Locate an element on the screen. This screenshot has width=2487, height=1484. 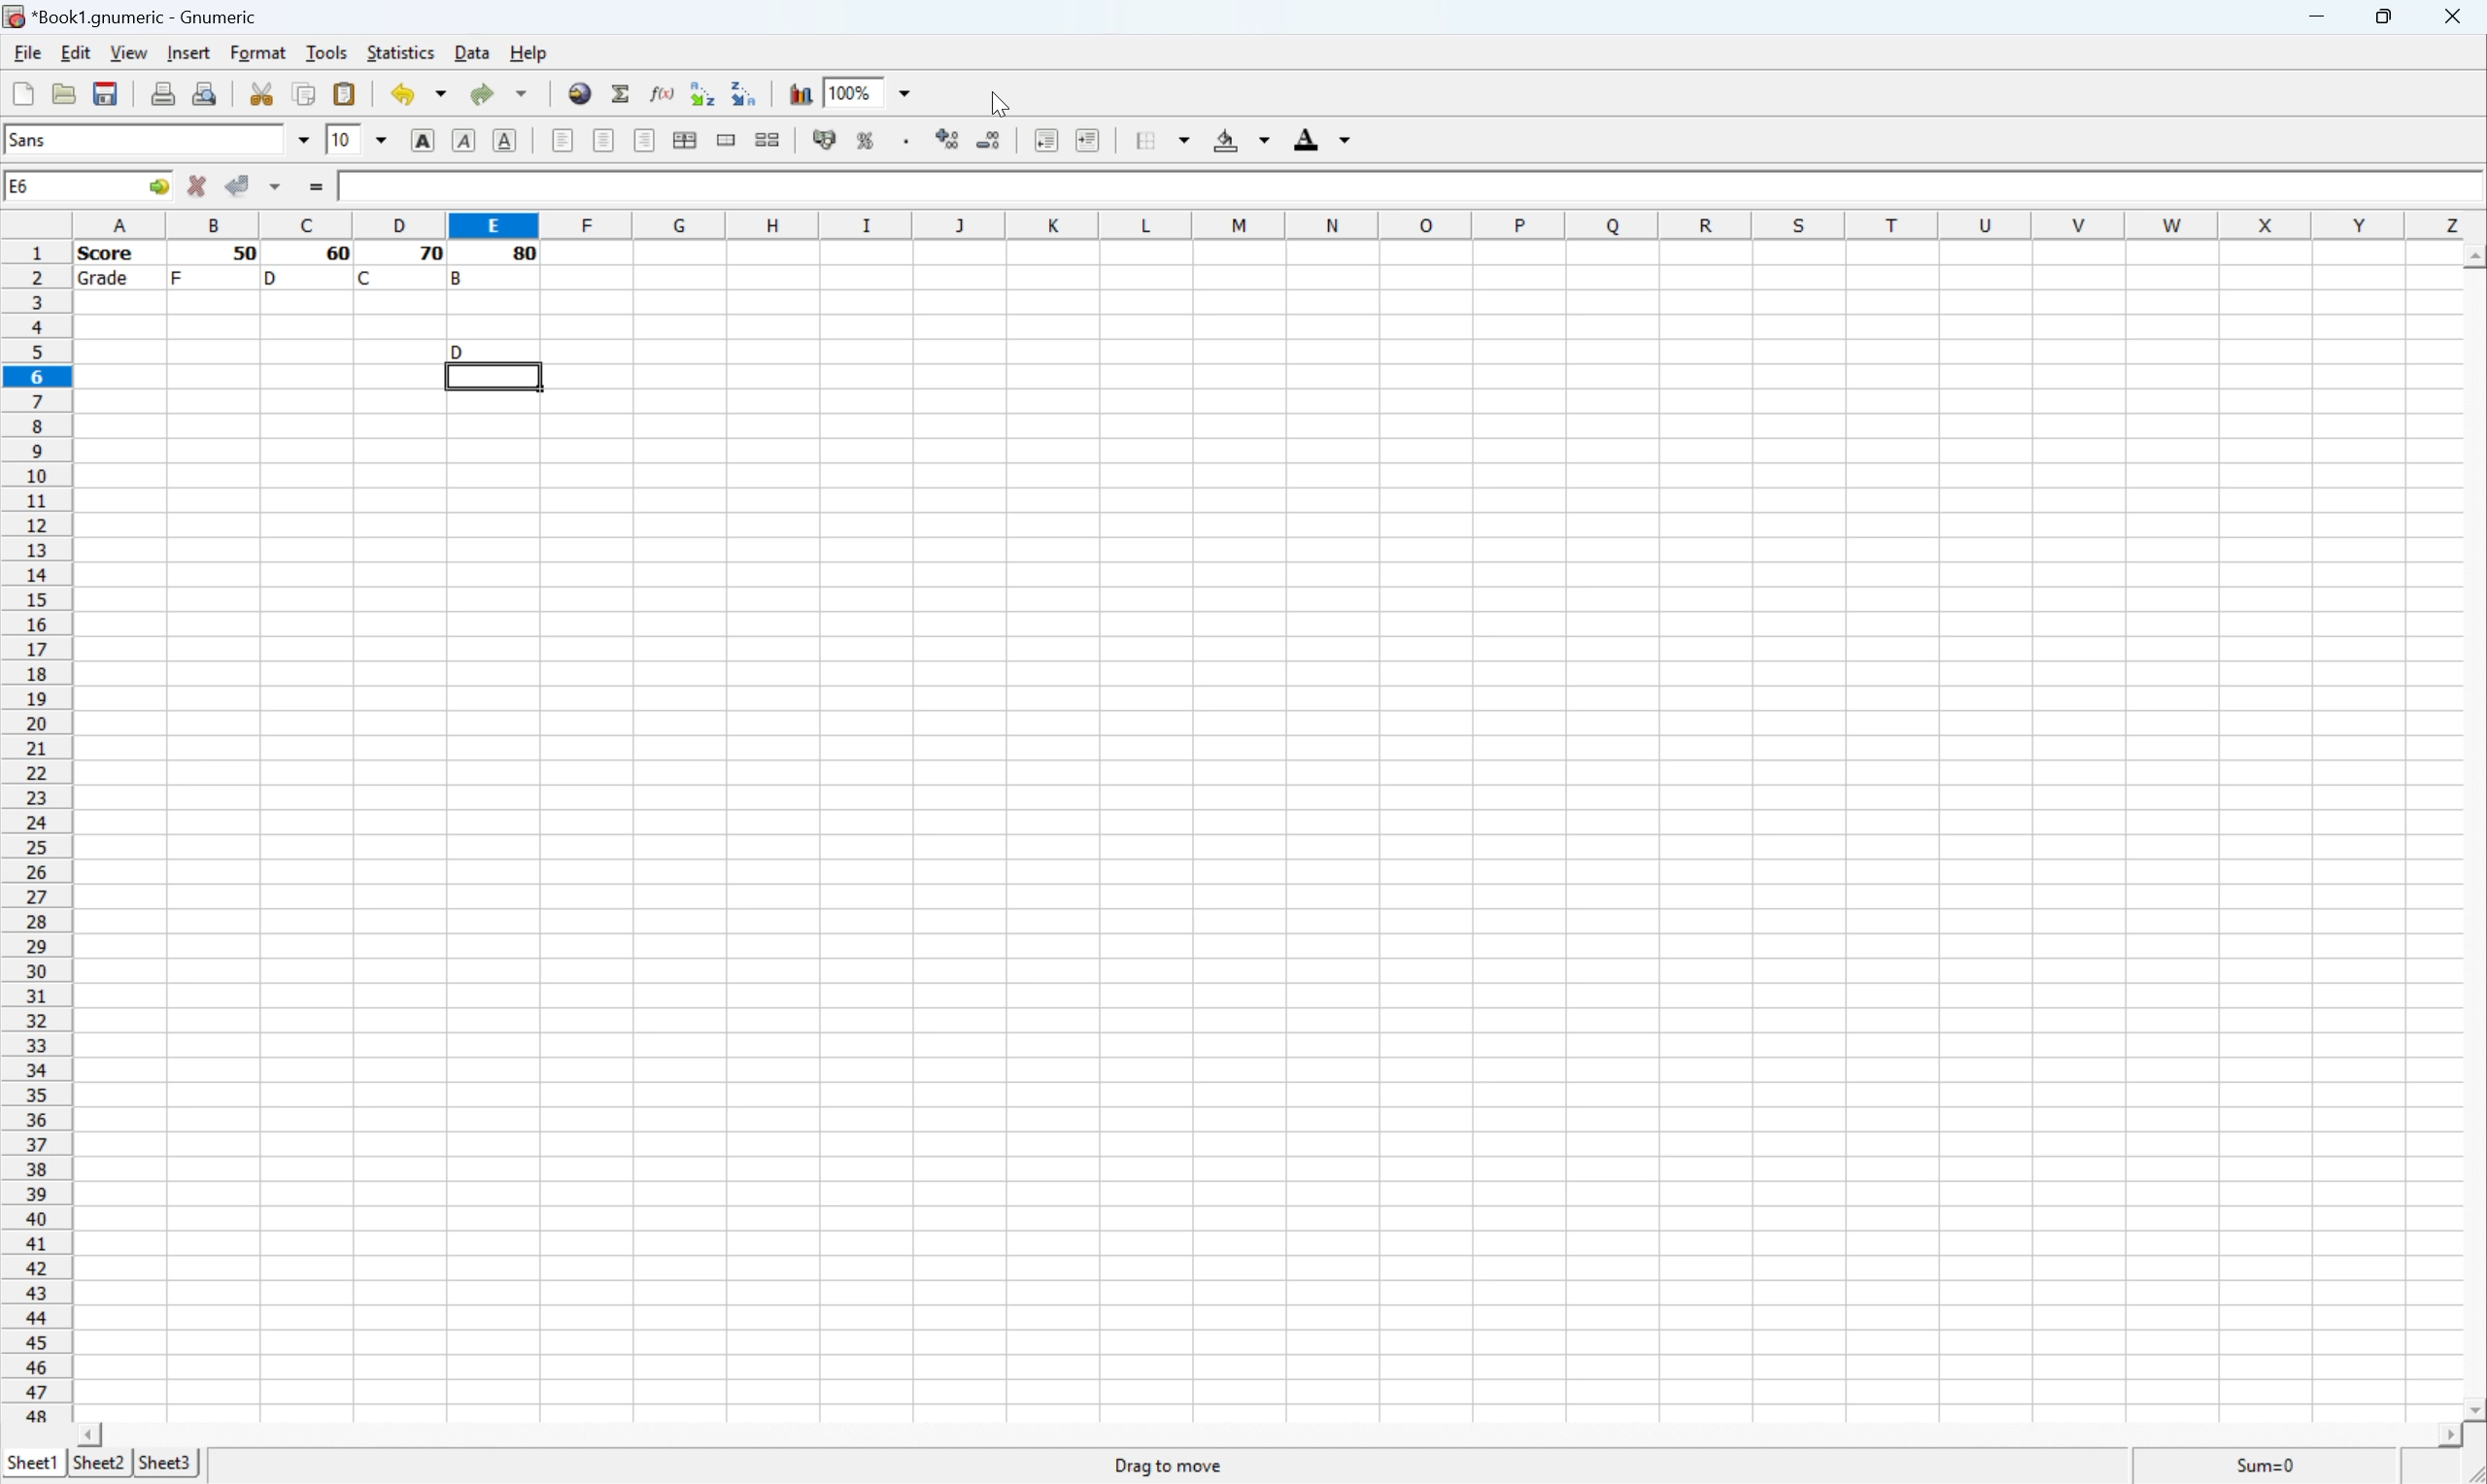
F is located at coordinates (179, 276).